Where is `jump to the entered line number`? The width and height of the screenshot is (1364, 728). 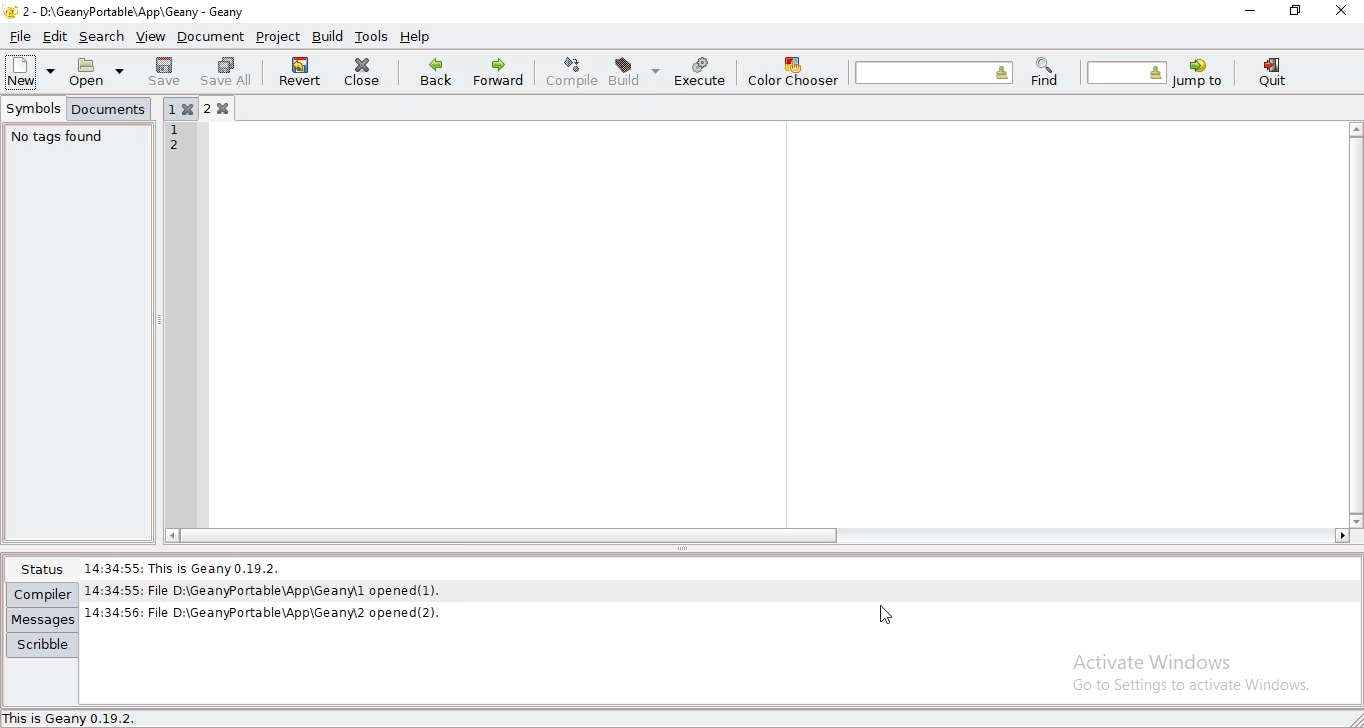 jump to the entered line number is located at coordinates (1127, 73).